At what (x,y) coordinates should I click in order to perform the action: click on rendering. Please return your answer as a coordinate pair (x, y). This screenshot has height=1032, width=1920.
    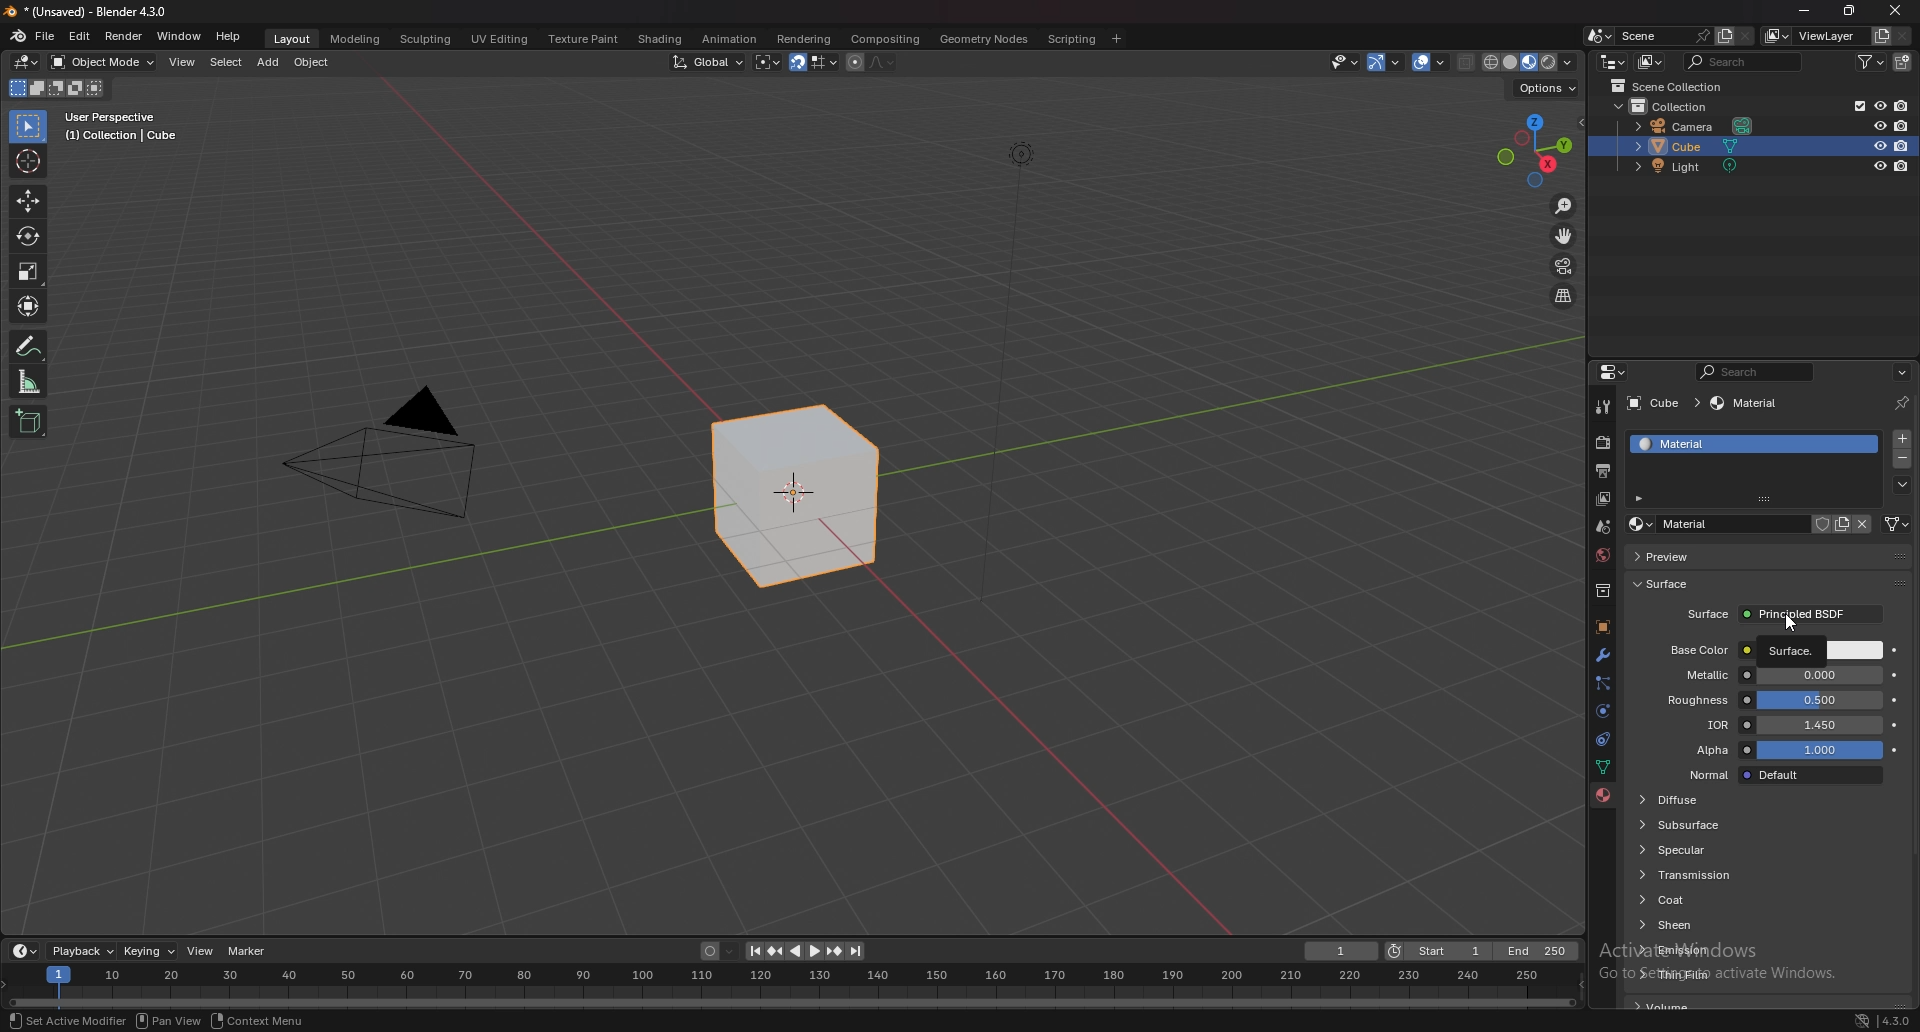
    Looking at the image, I should click on (802, 38).